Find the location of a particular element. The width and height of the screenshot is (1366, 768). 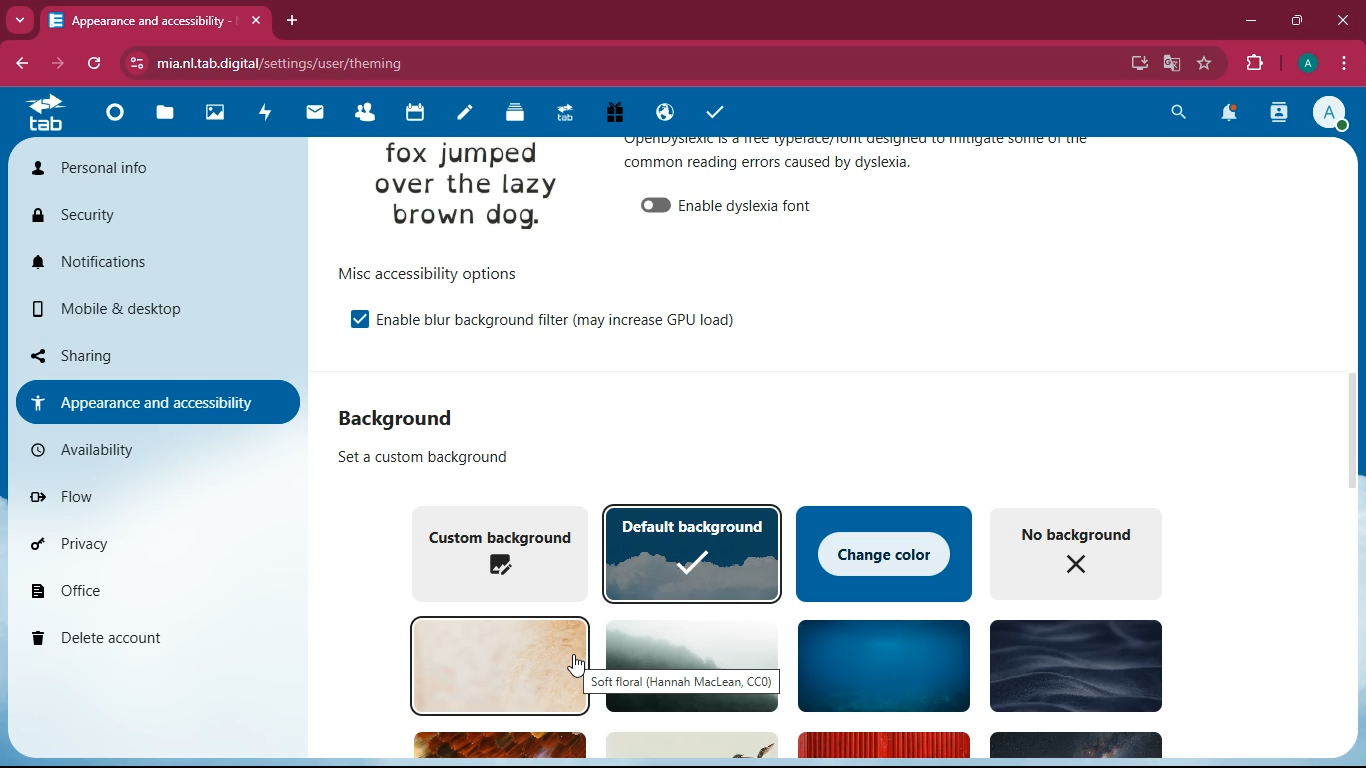

notifications is located at coordinates (1232, 114).